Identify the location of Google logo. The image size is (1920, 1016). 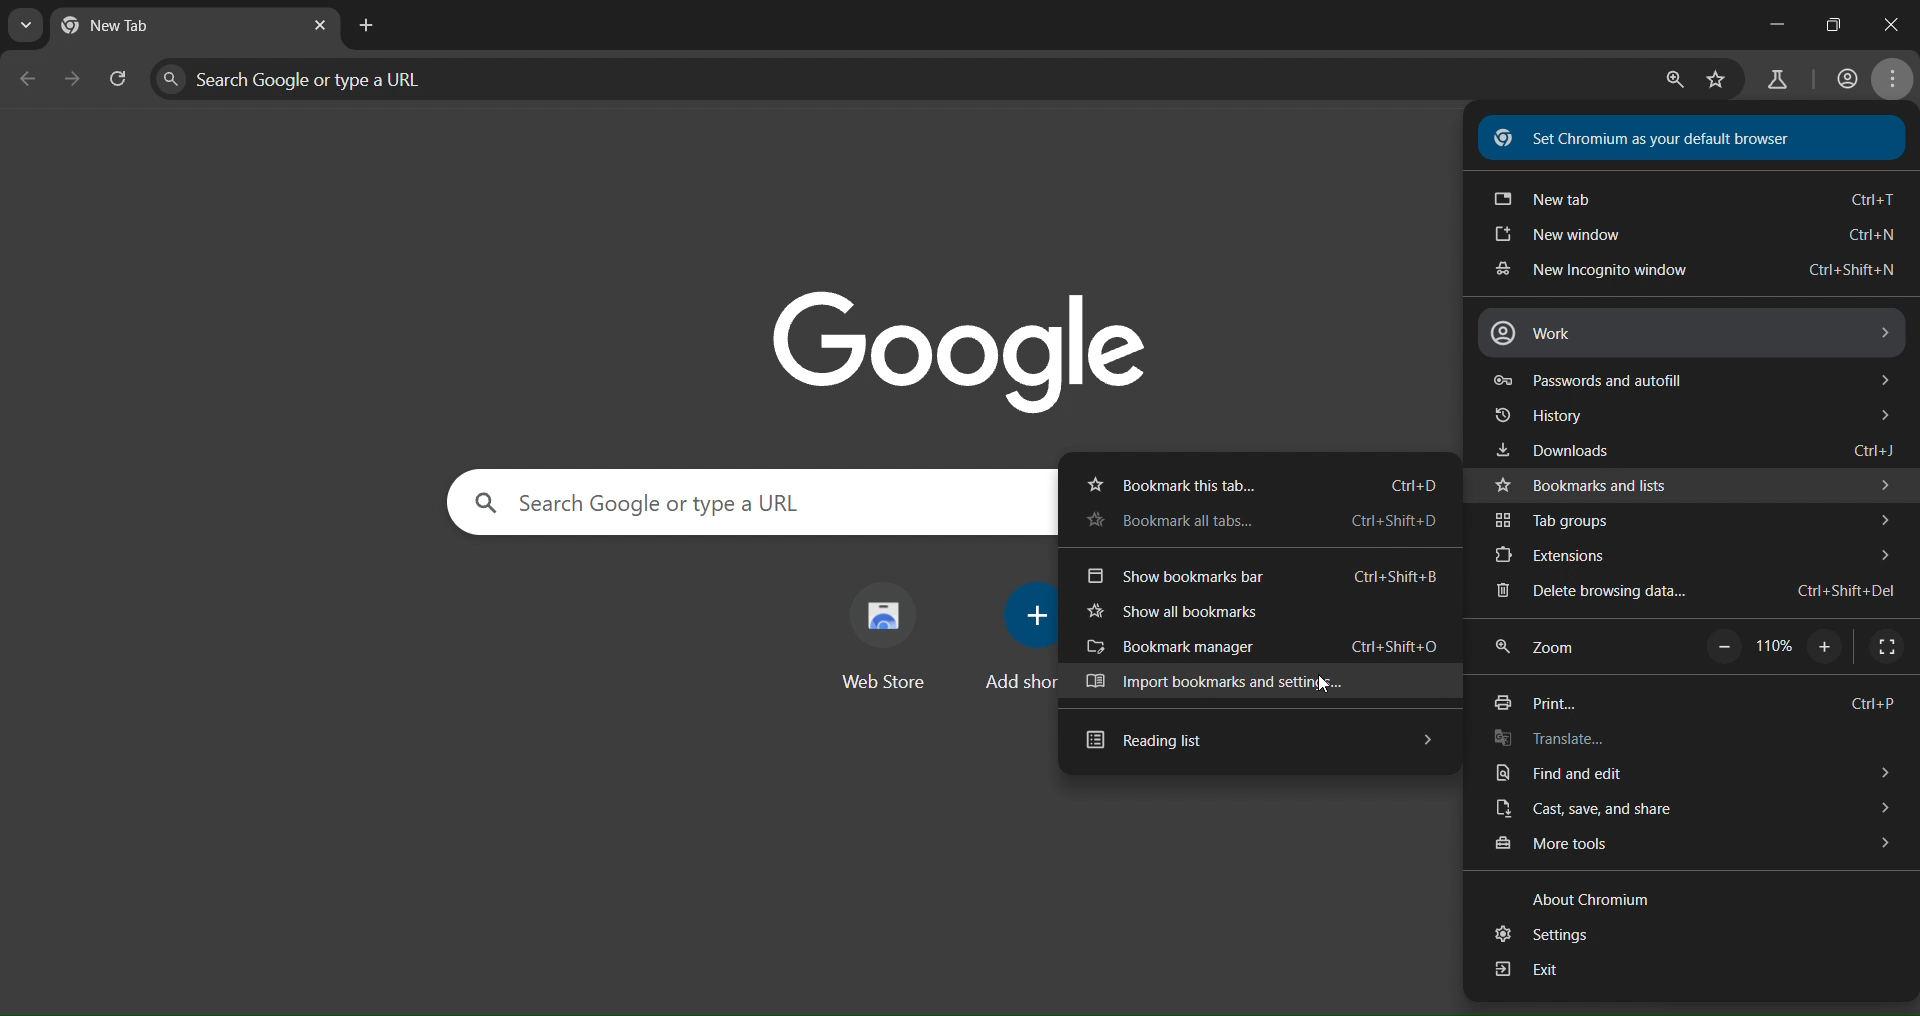
(962, 351).